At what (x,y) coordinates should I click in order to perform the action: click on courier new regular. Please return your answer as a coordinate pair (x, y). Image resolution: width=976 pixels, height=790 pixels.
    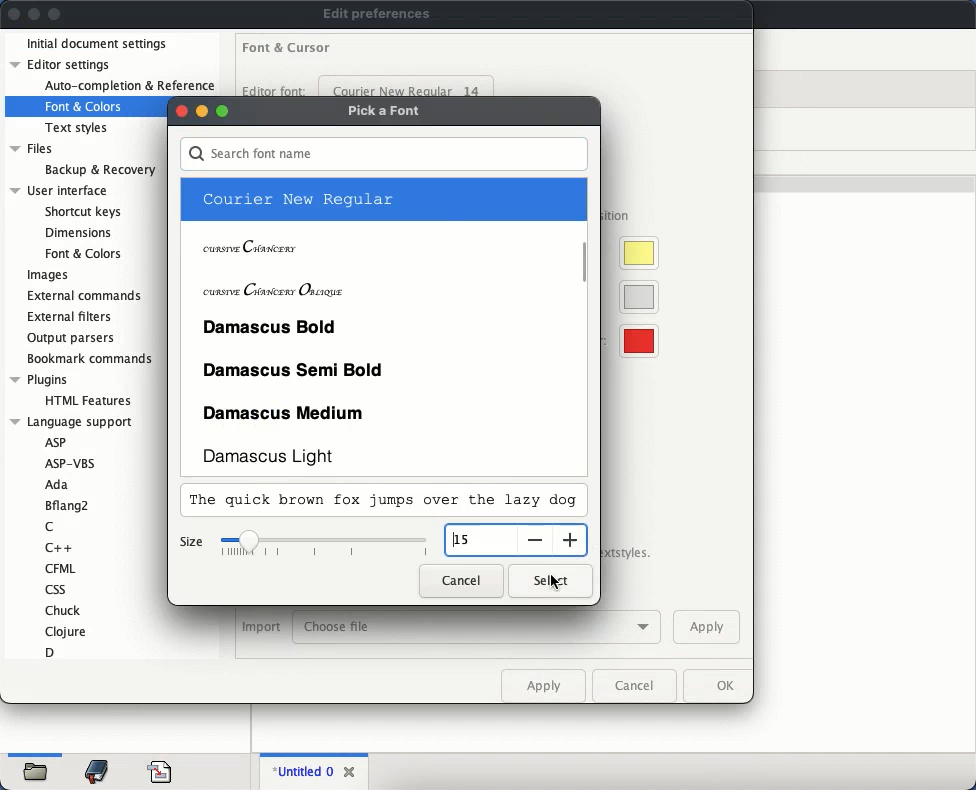
    Looking at the image, I should click on (380, 200).